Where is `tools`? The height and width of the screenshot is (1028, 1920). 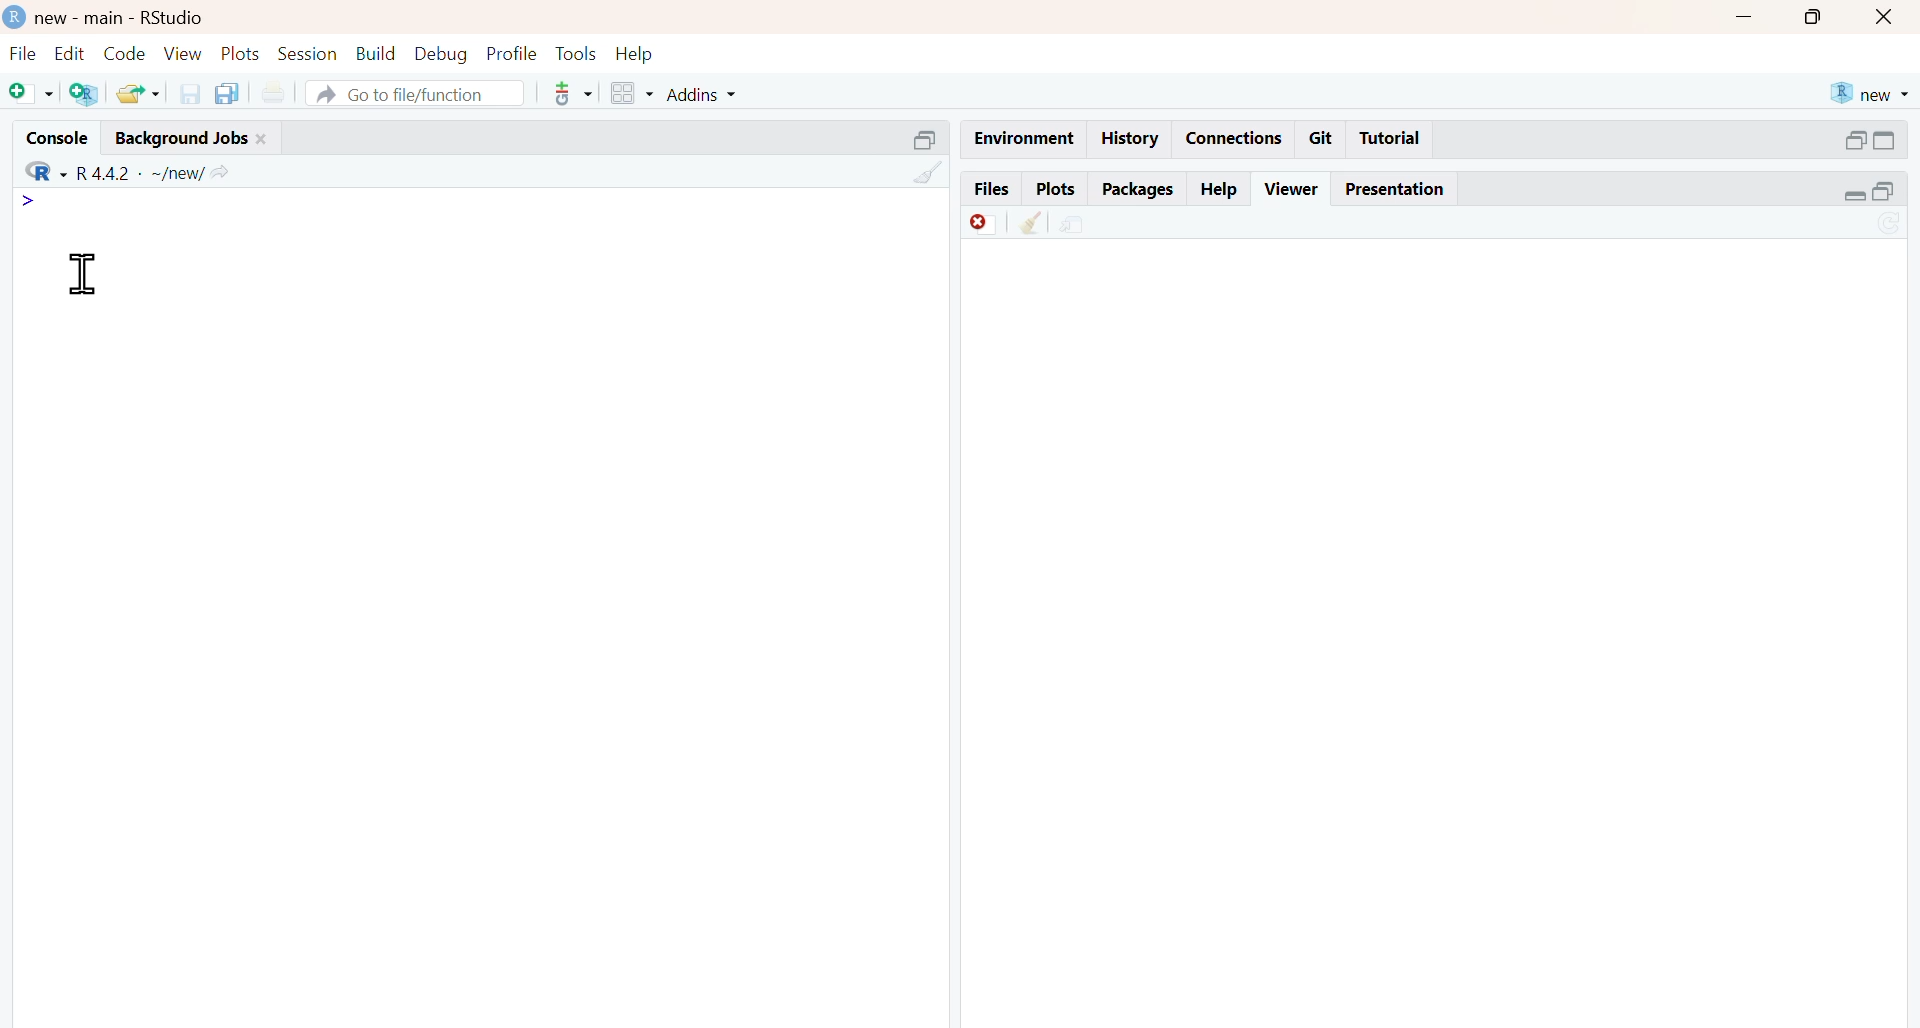
tools is located at coordinates (580, 54).